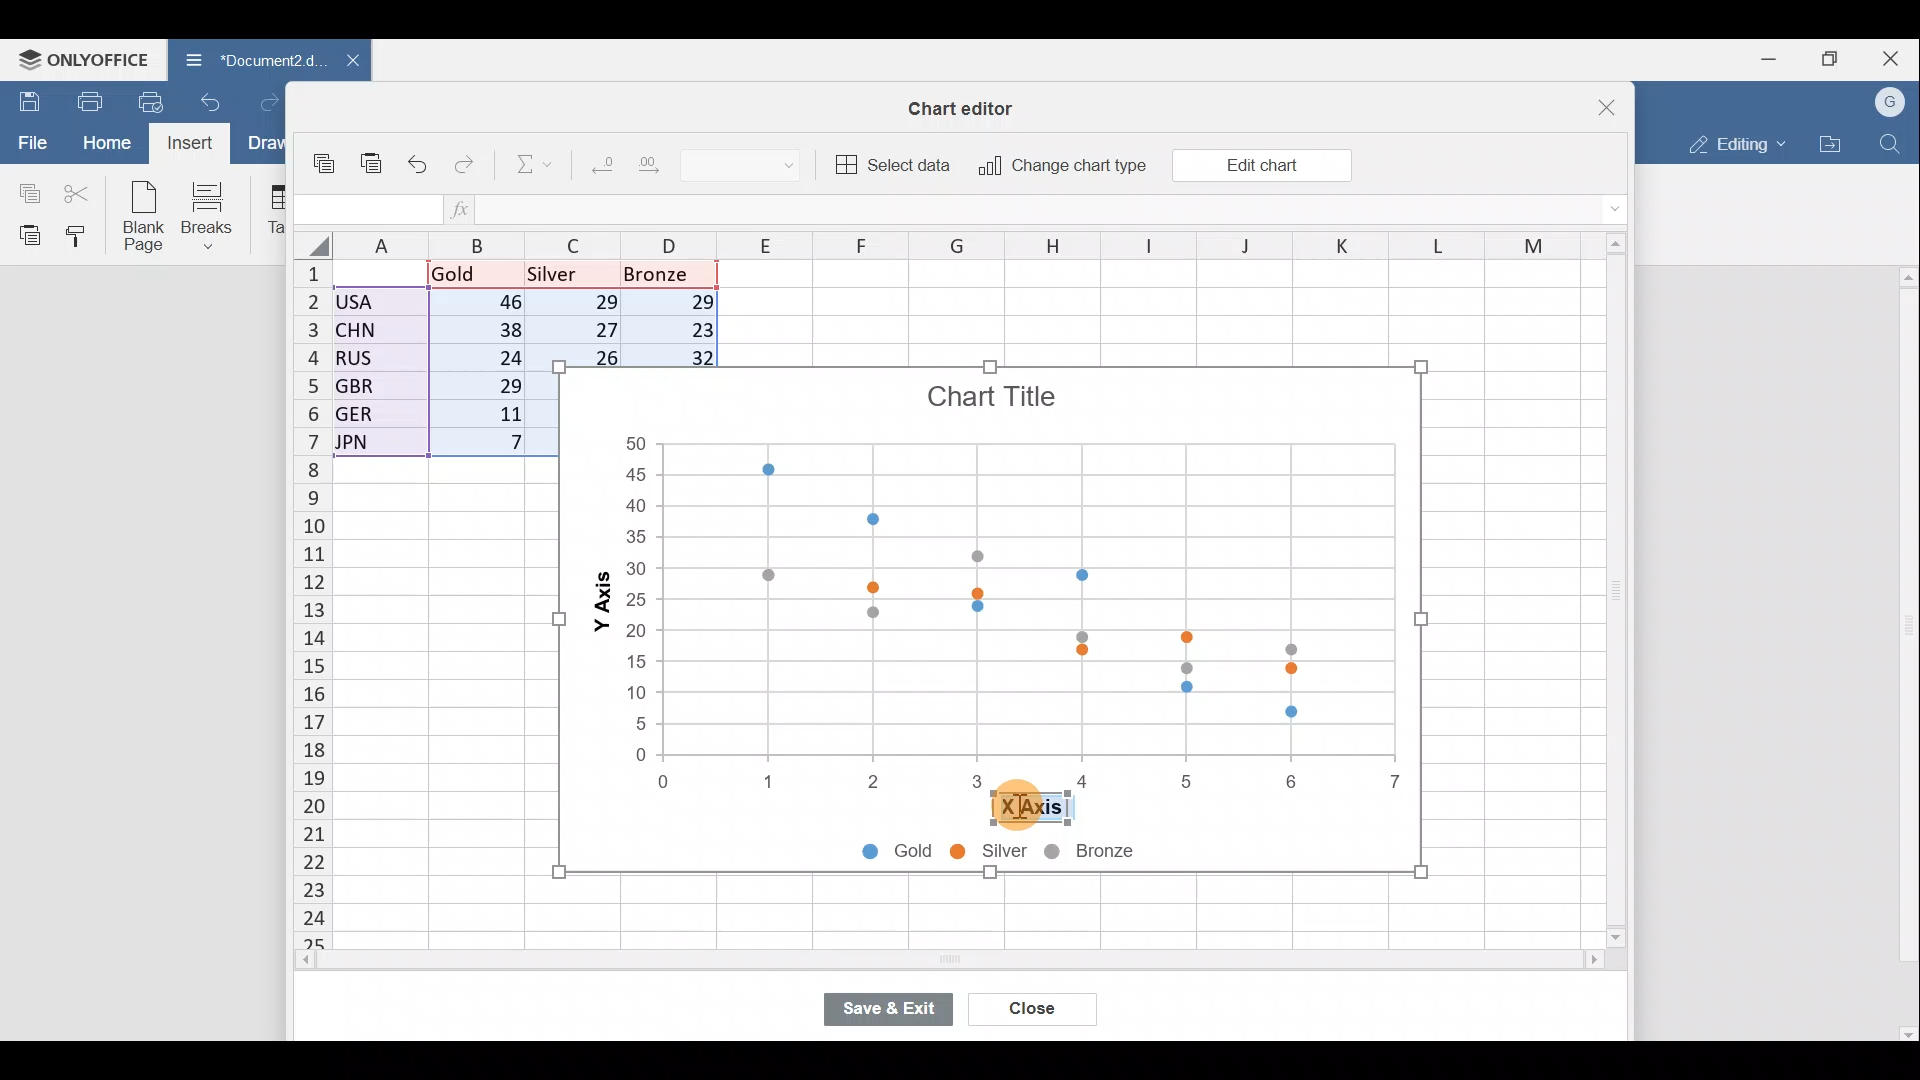 Image resolution: width=1920 pixels, height=1080 pixels. What do you see at coordinates (1030, 854) in the screenshot?
I see `Chart legends` at bounding box center [1030, 854].